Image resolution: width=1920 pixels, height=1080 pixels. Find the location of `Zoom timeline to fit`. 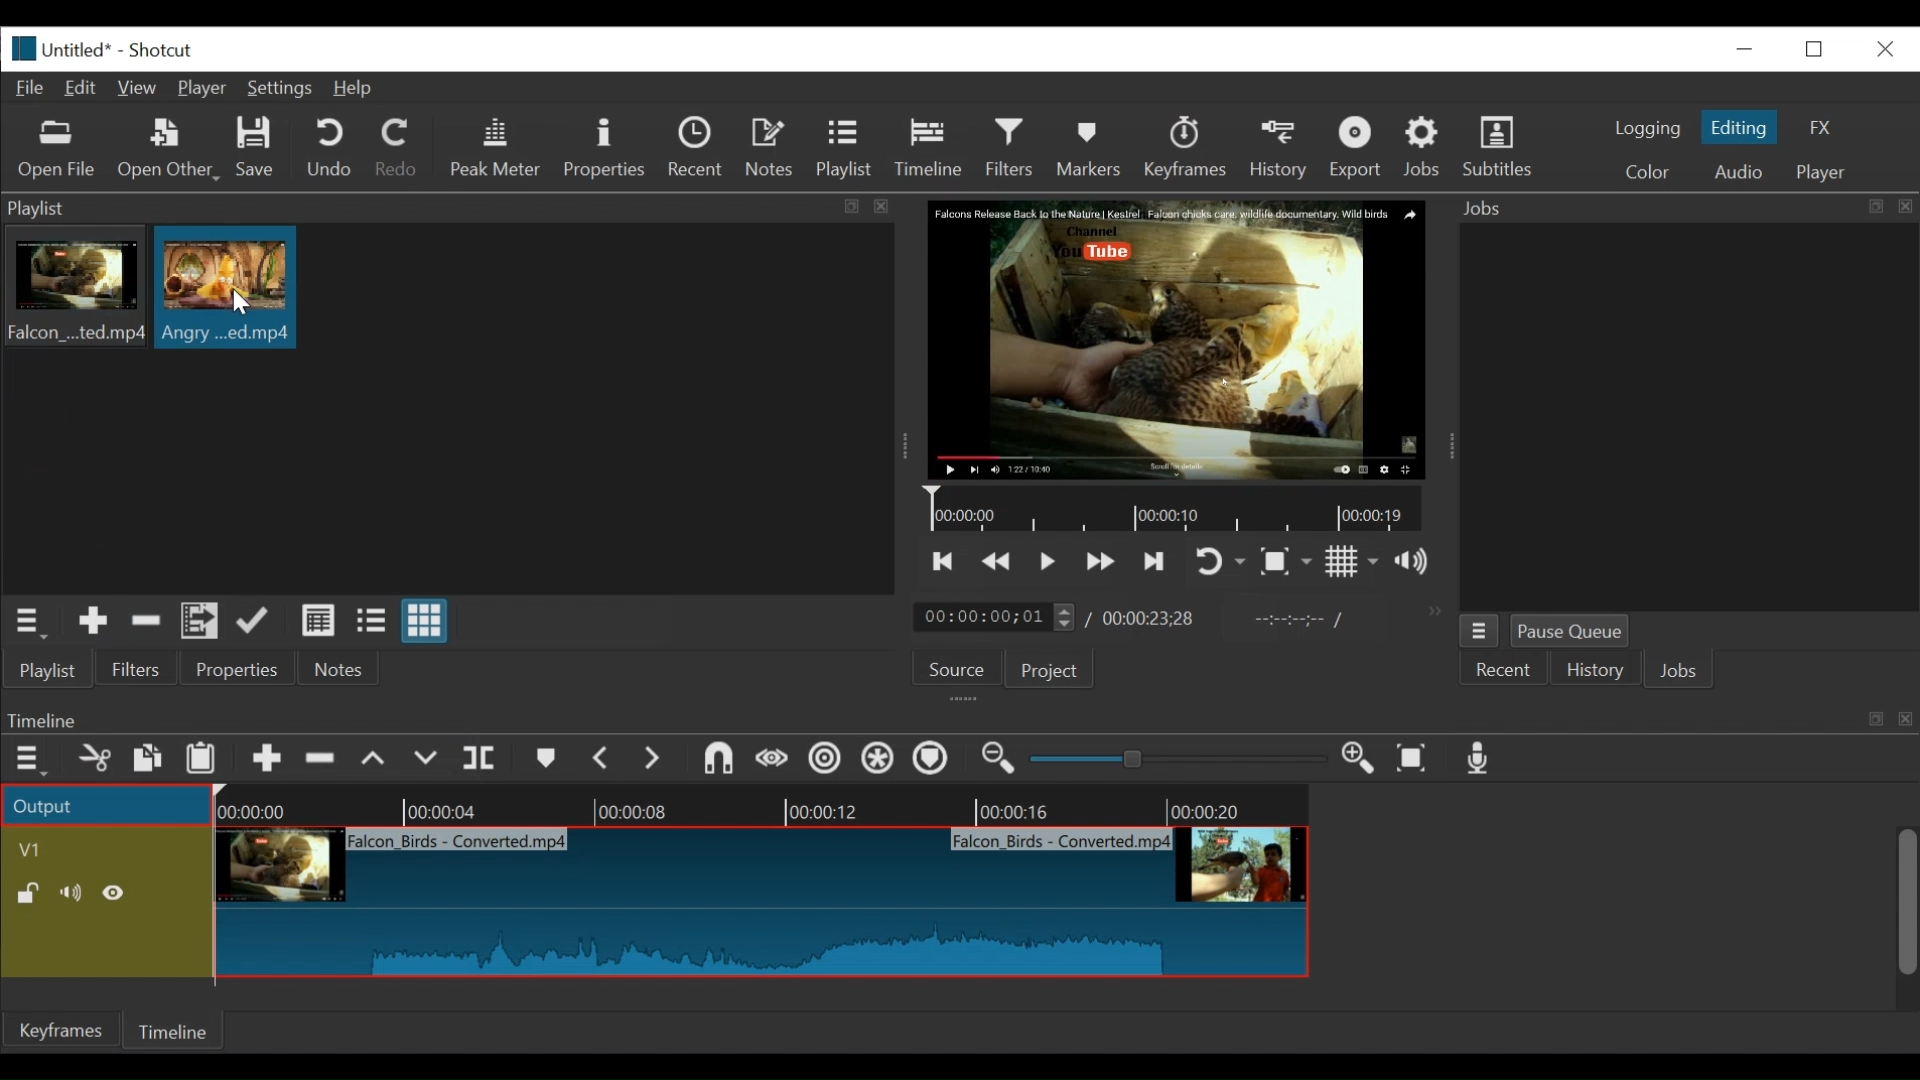

Zoom timeline to fit is located at coordinates (1417, 760).